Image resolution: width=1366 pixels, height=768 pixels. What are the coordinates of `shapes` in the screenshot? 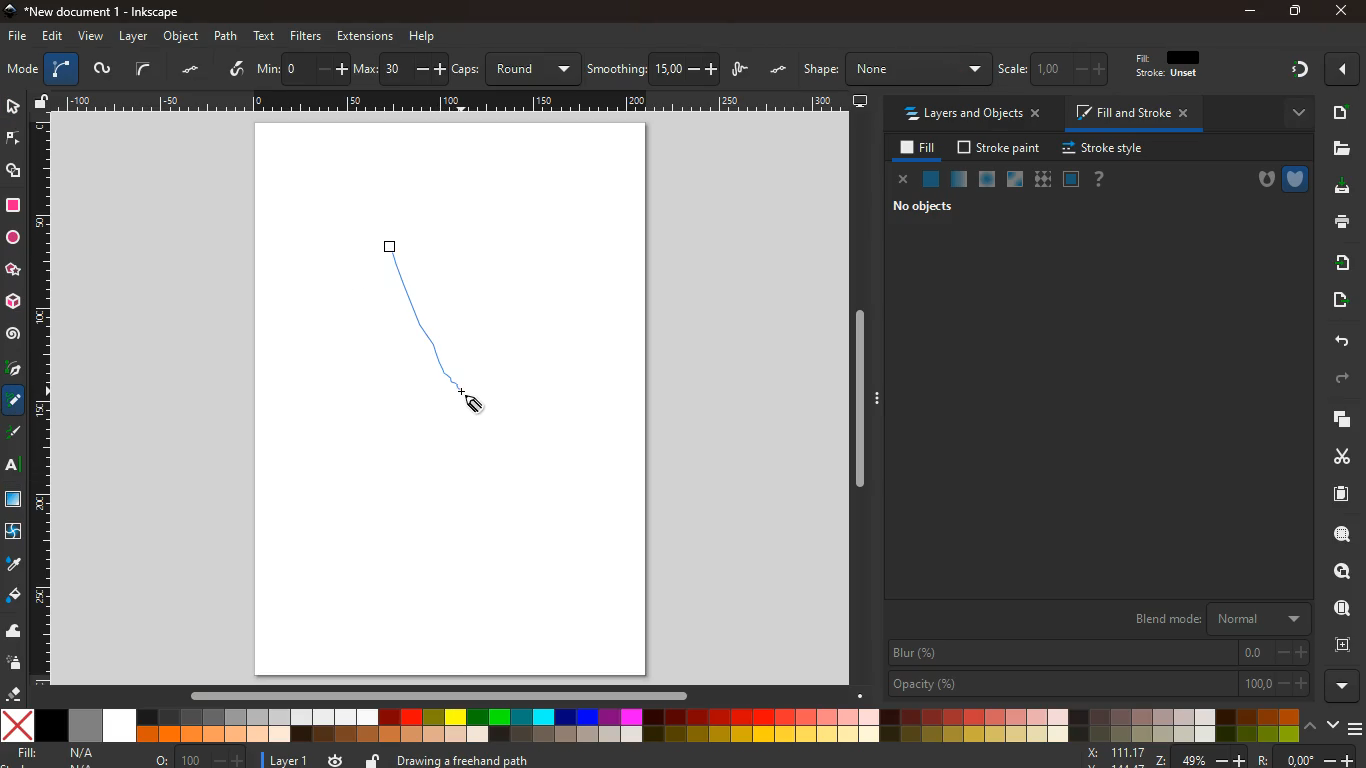 It's located at (15, 172).